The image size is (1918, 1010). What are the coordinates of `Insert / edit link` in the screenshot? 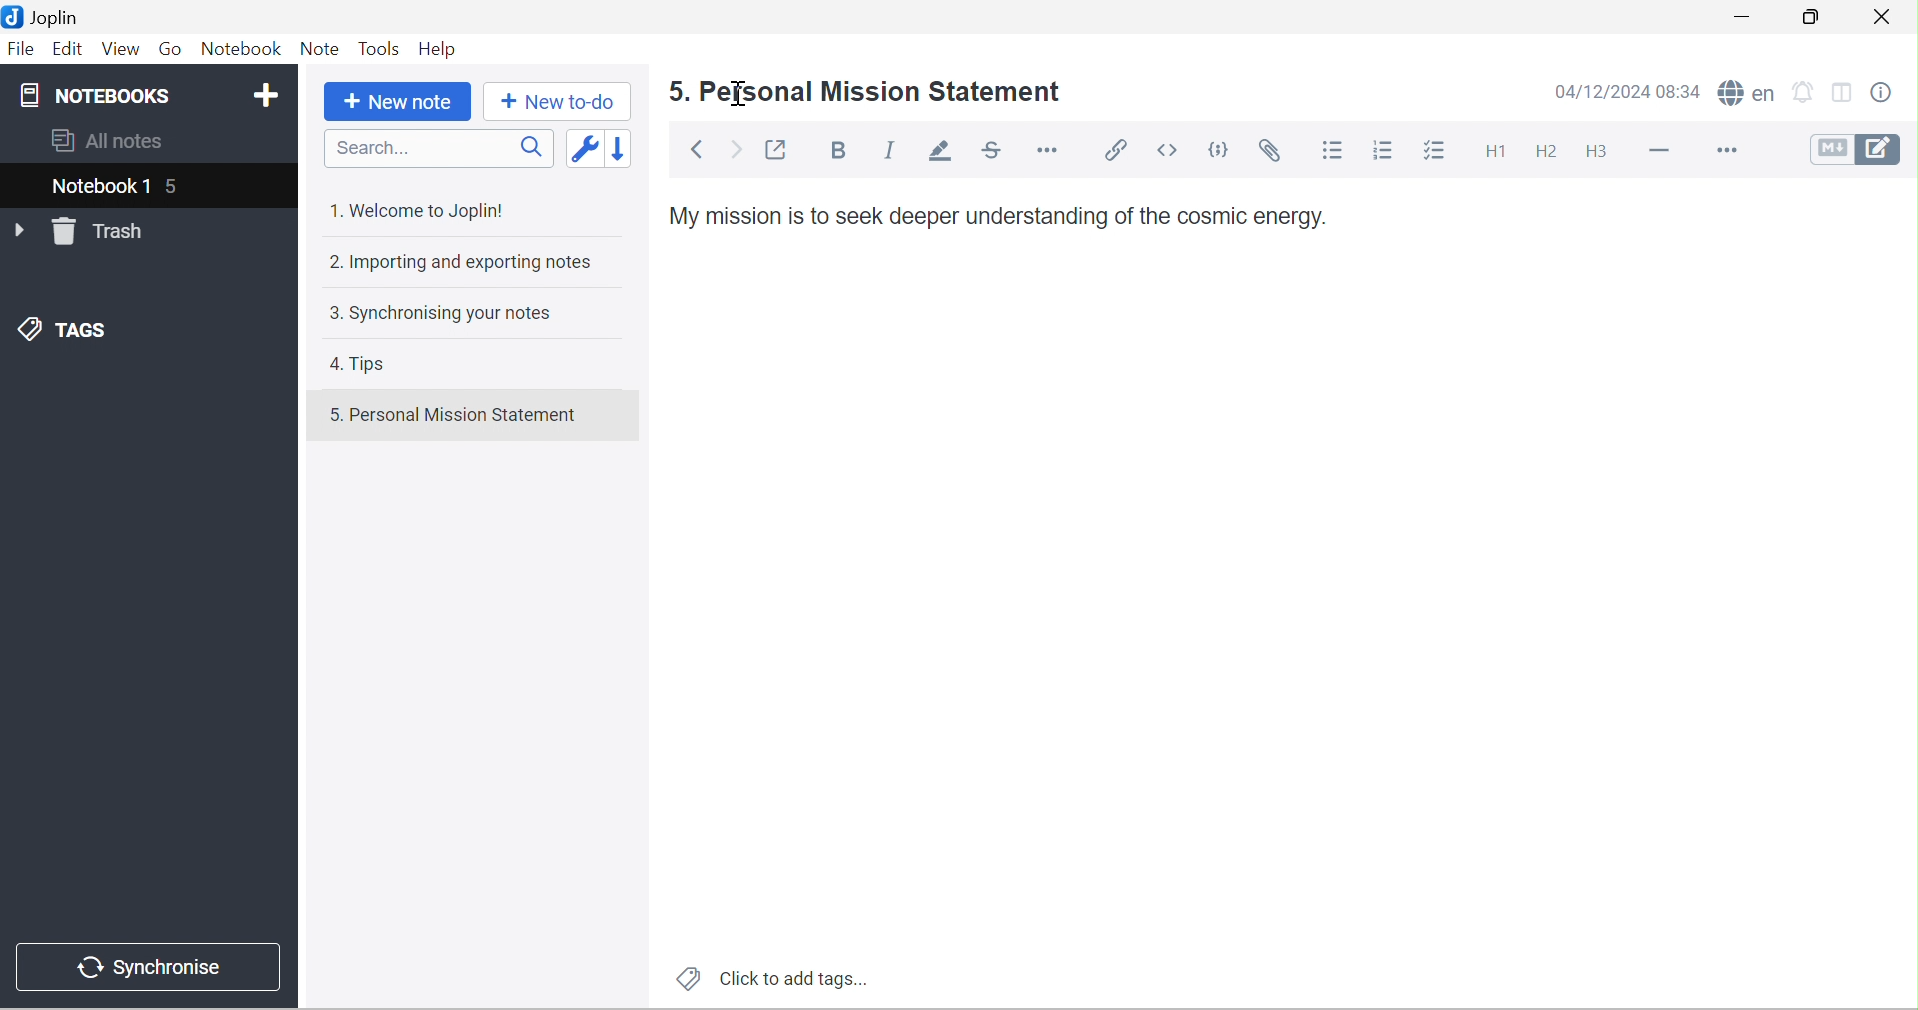 It's located at (1115, 149).